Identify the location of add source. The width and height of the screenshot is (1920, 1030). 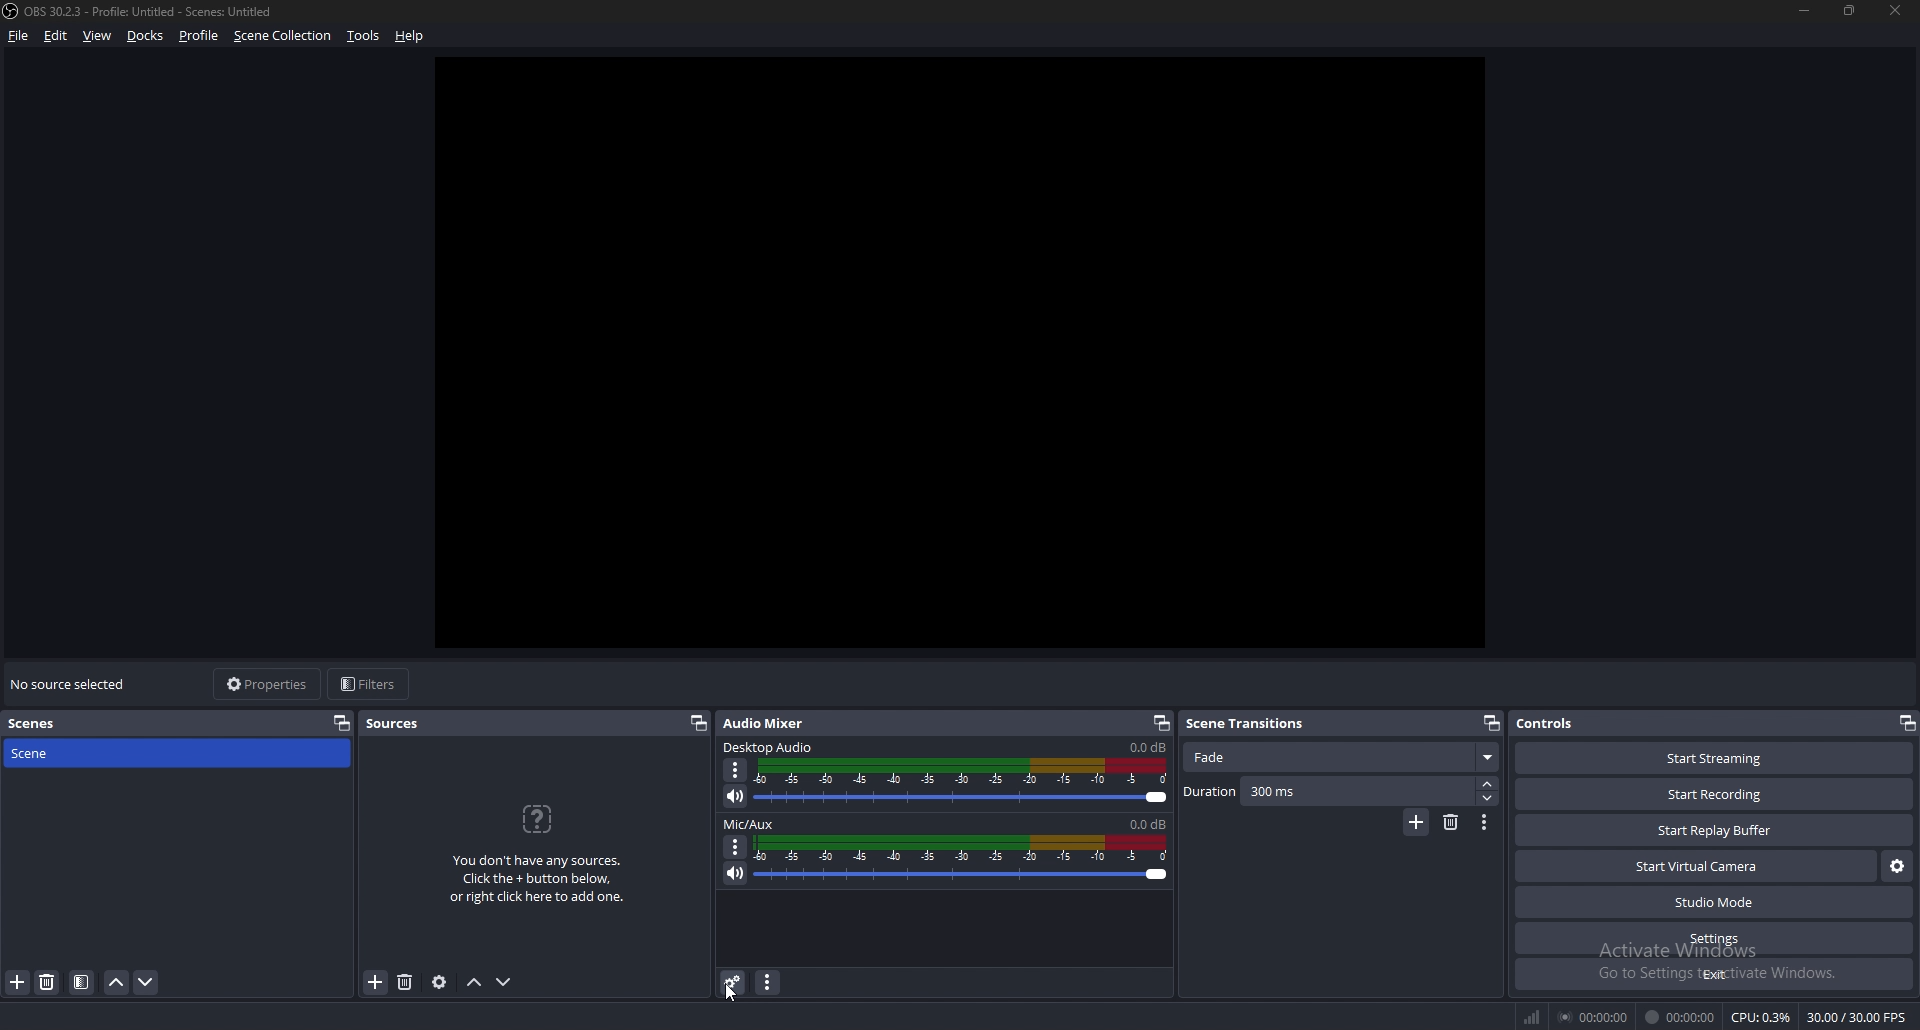
(376, 982).